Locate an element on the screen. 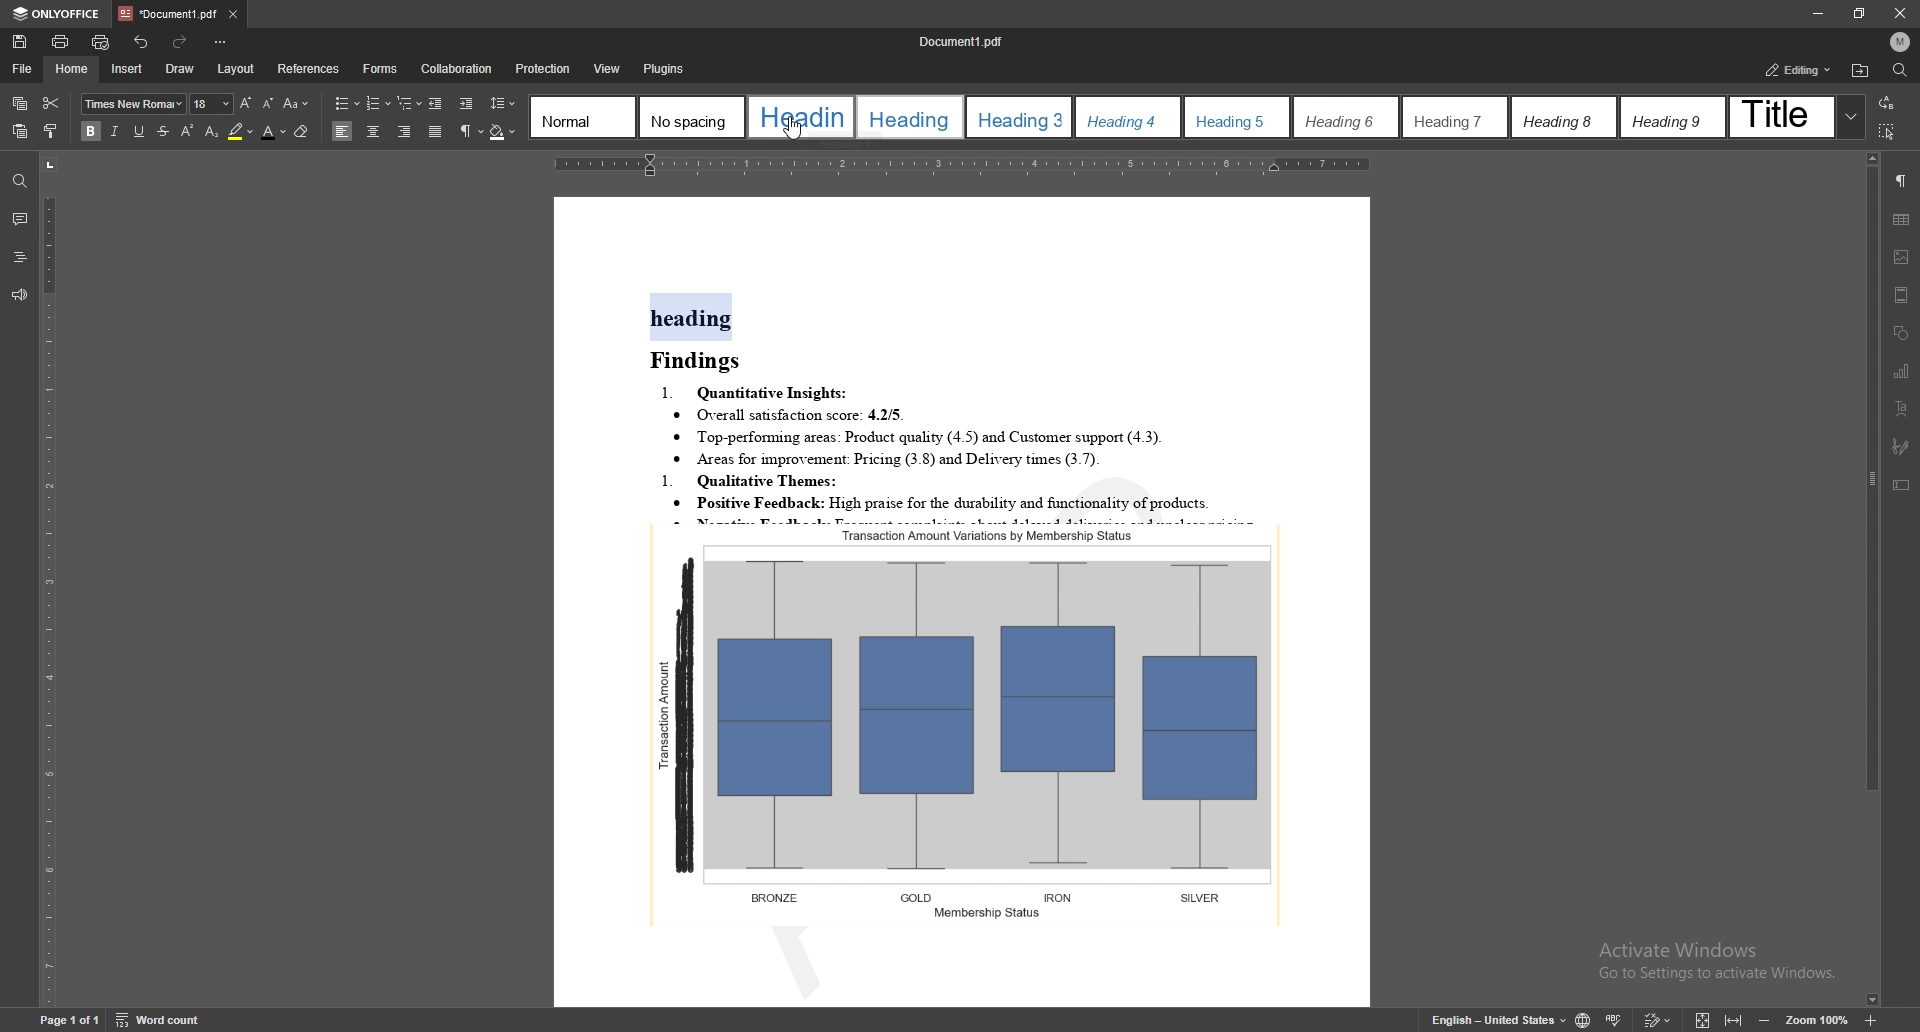 This screenshot has height=1032, width=1920. shapes is located at coordinates (1903, 334).